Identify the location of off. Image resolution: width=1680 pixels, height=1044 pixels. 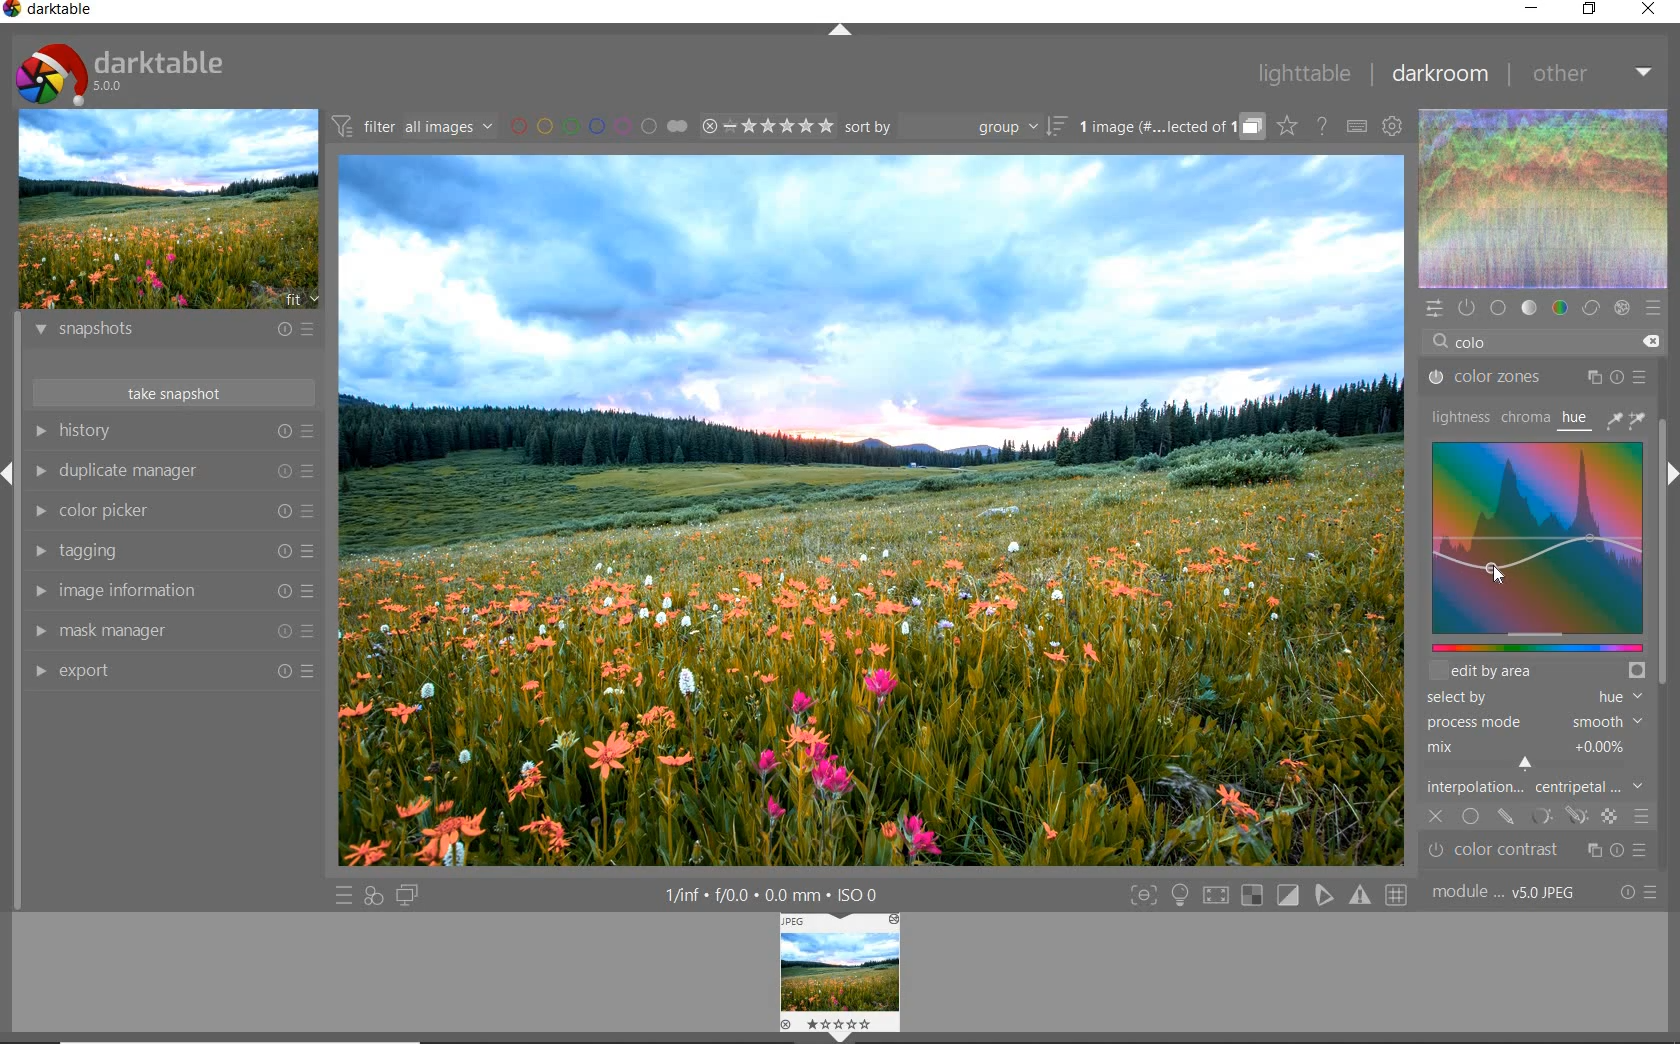
(1437, 814).